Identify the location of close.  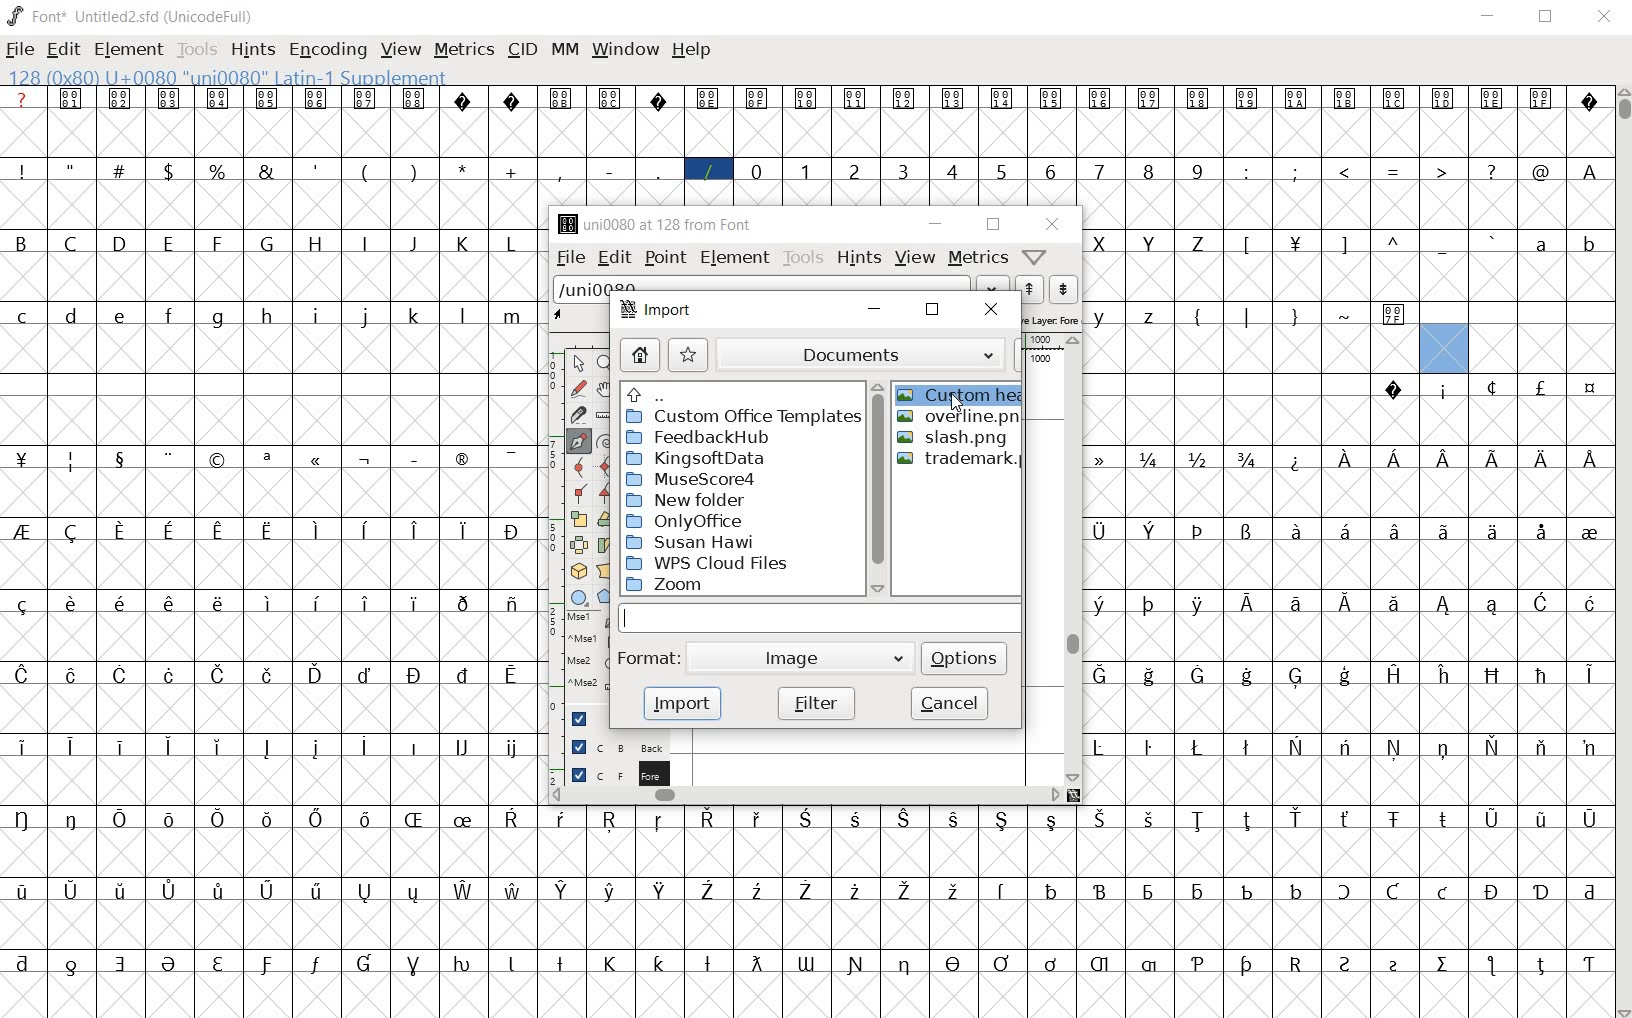
(994, 310).